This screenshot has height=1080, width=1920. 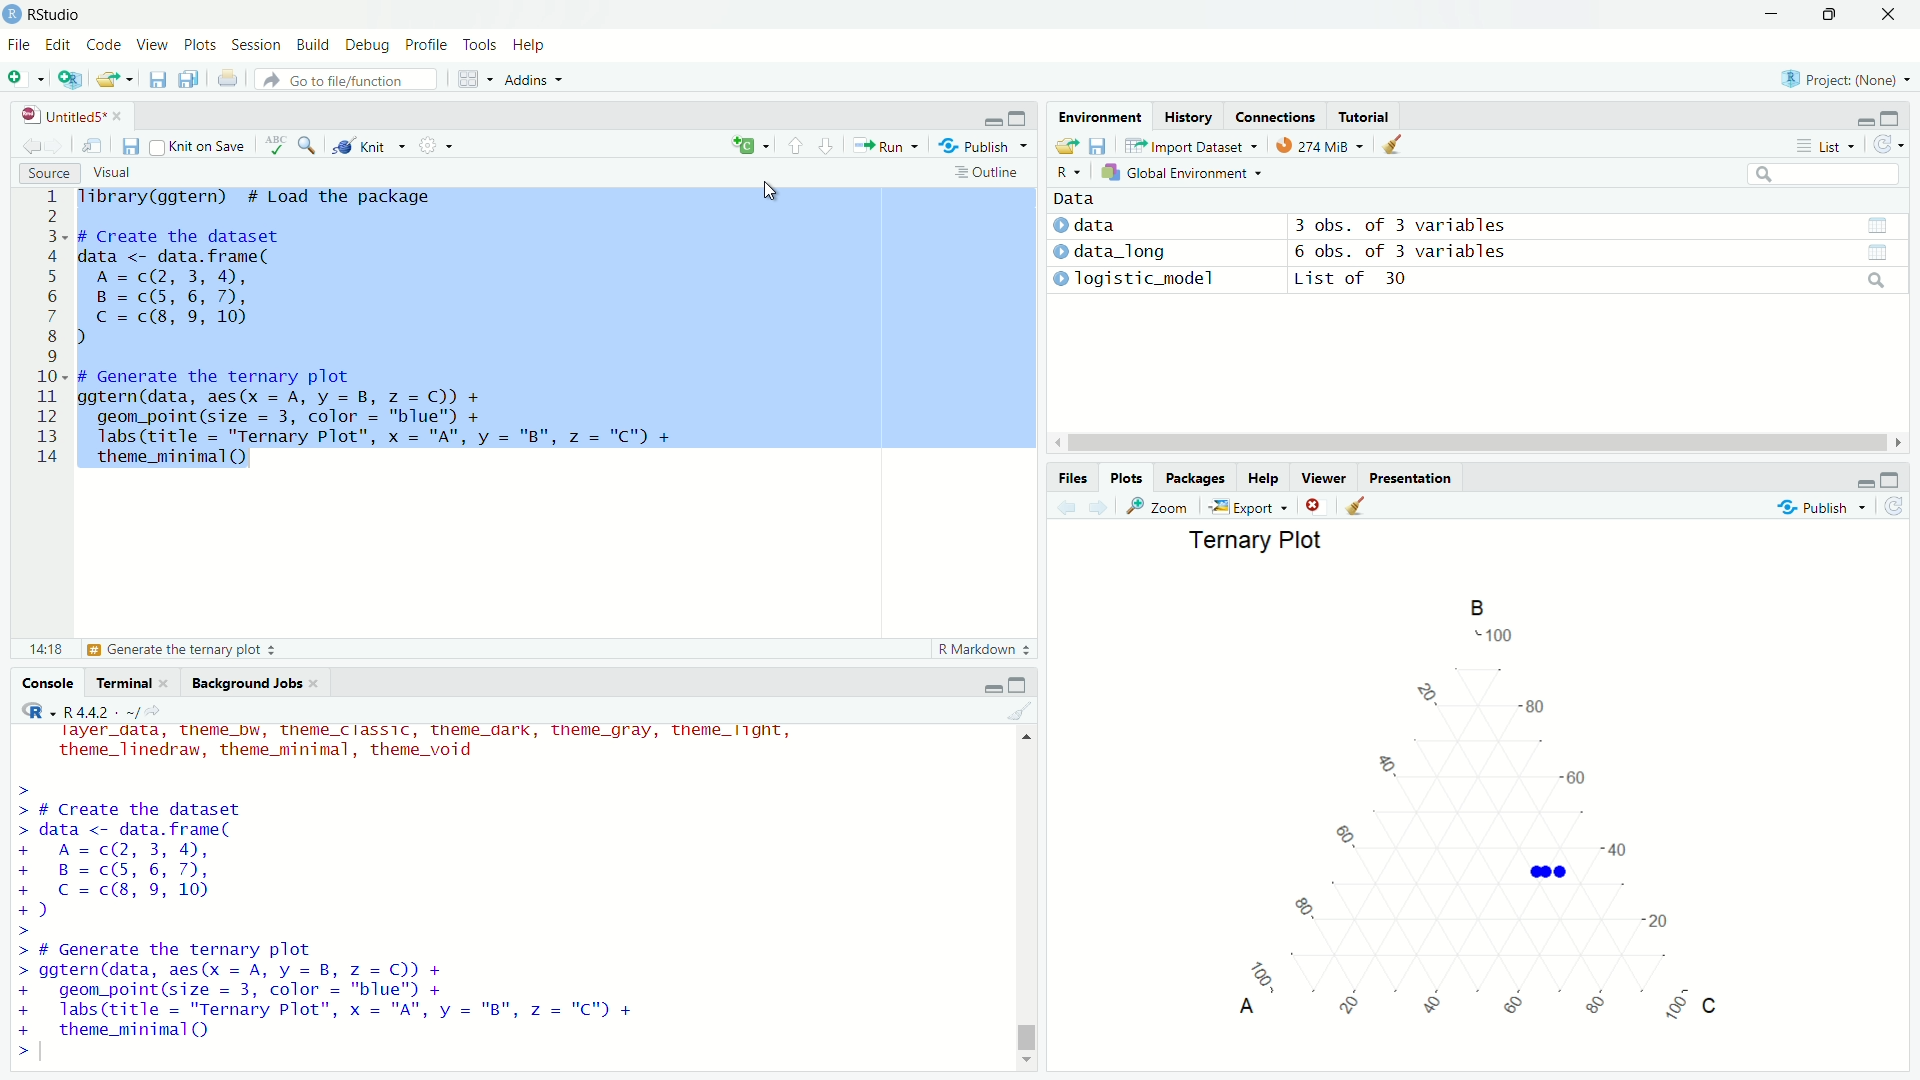 I want to click on R442 - ~, so click(x=90, y=711).